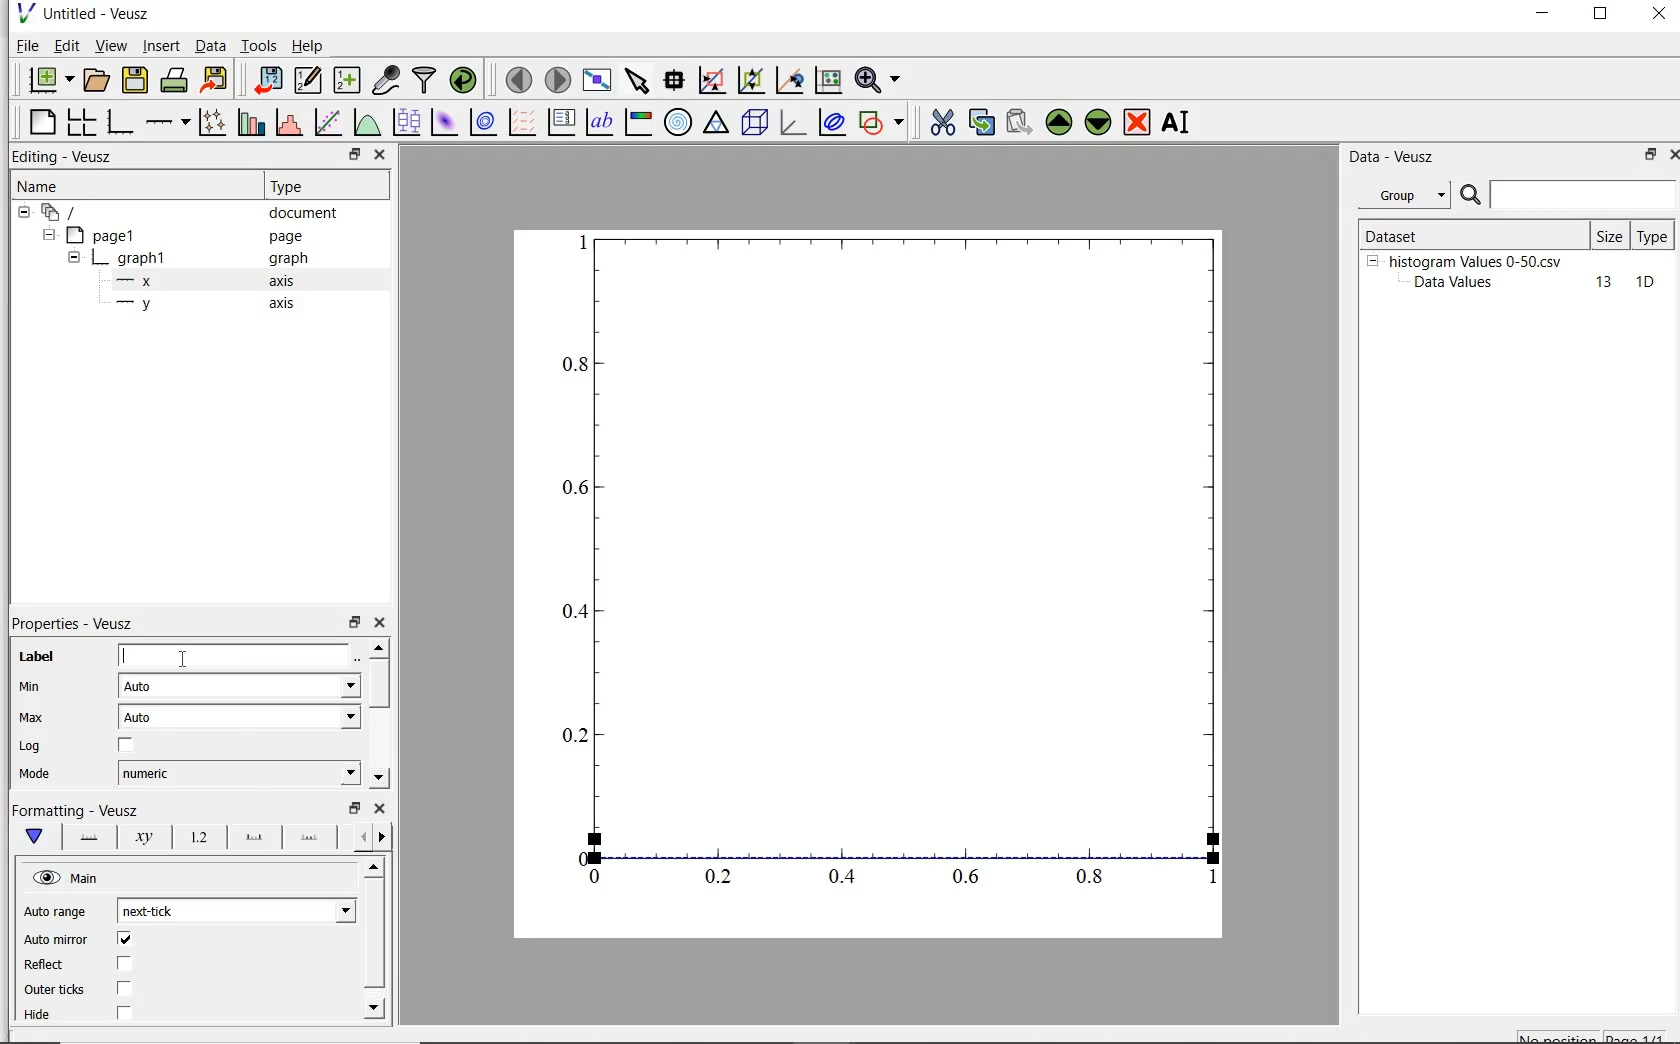 Image resolution: width=1680 pixels, height=1044 pixels. Describe the element at coordinates (124, 1014) in the screenshot. I see `checkbox` at that location.